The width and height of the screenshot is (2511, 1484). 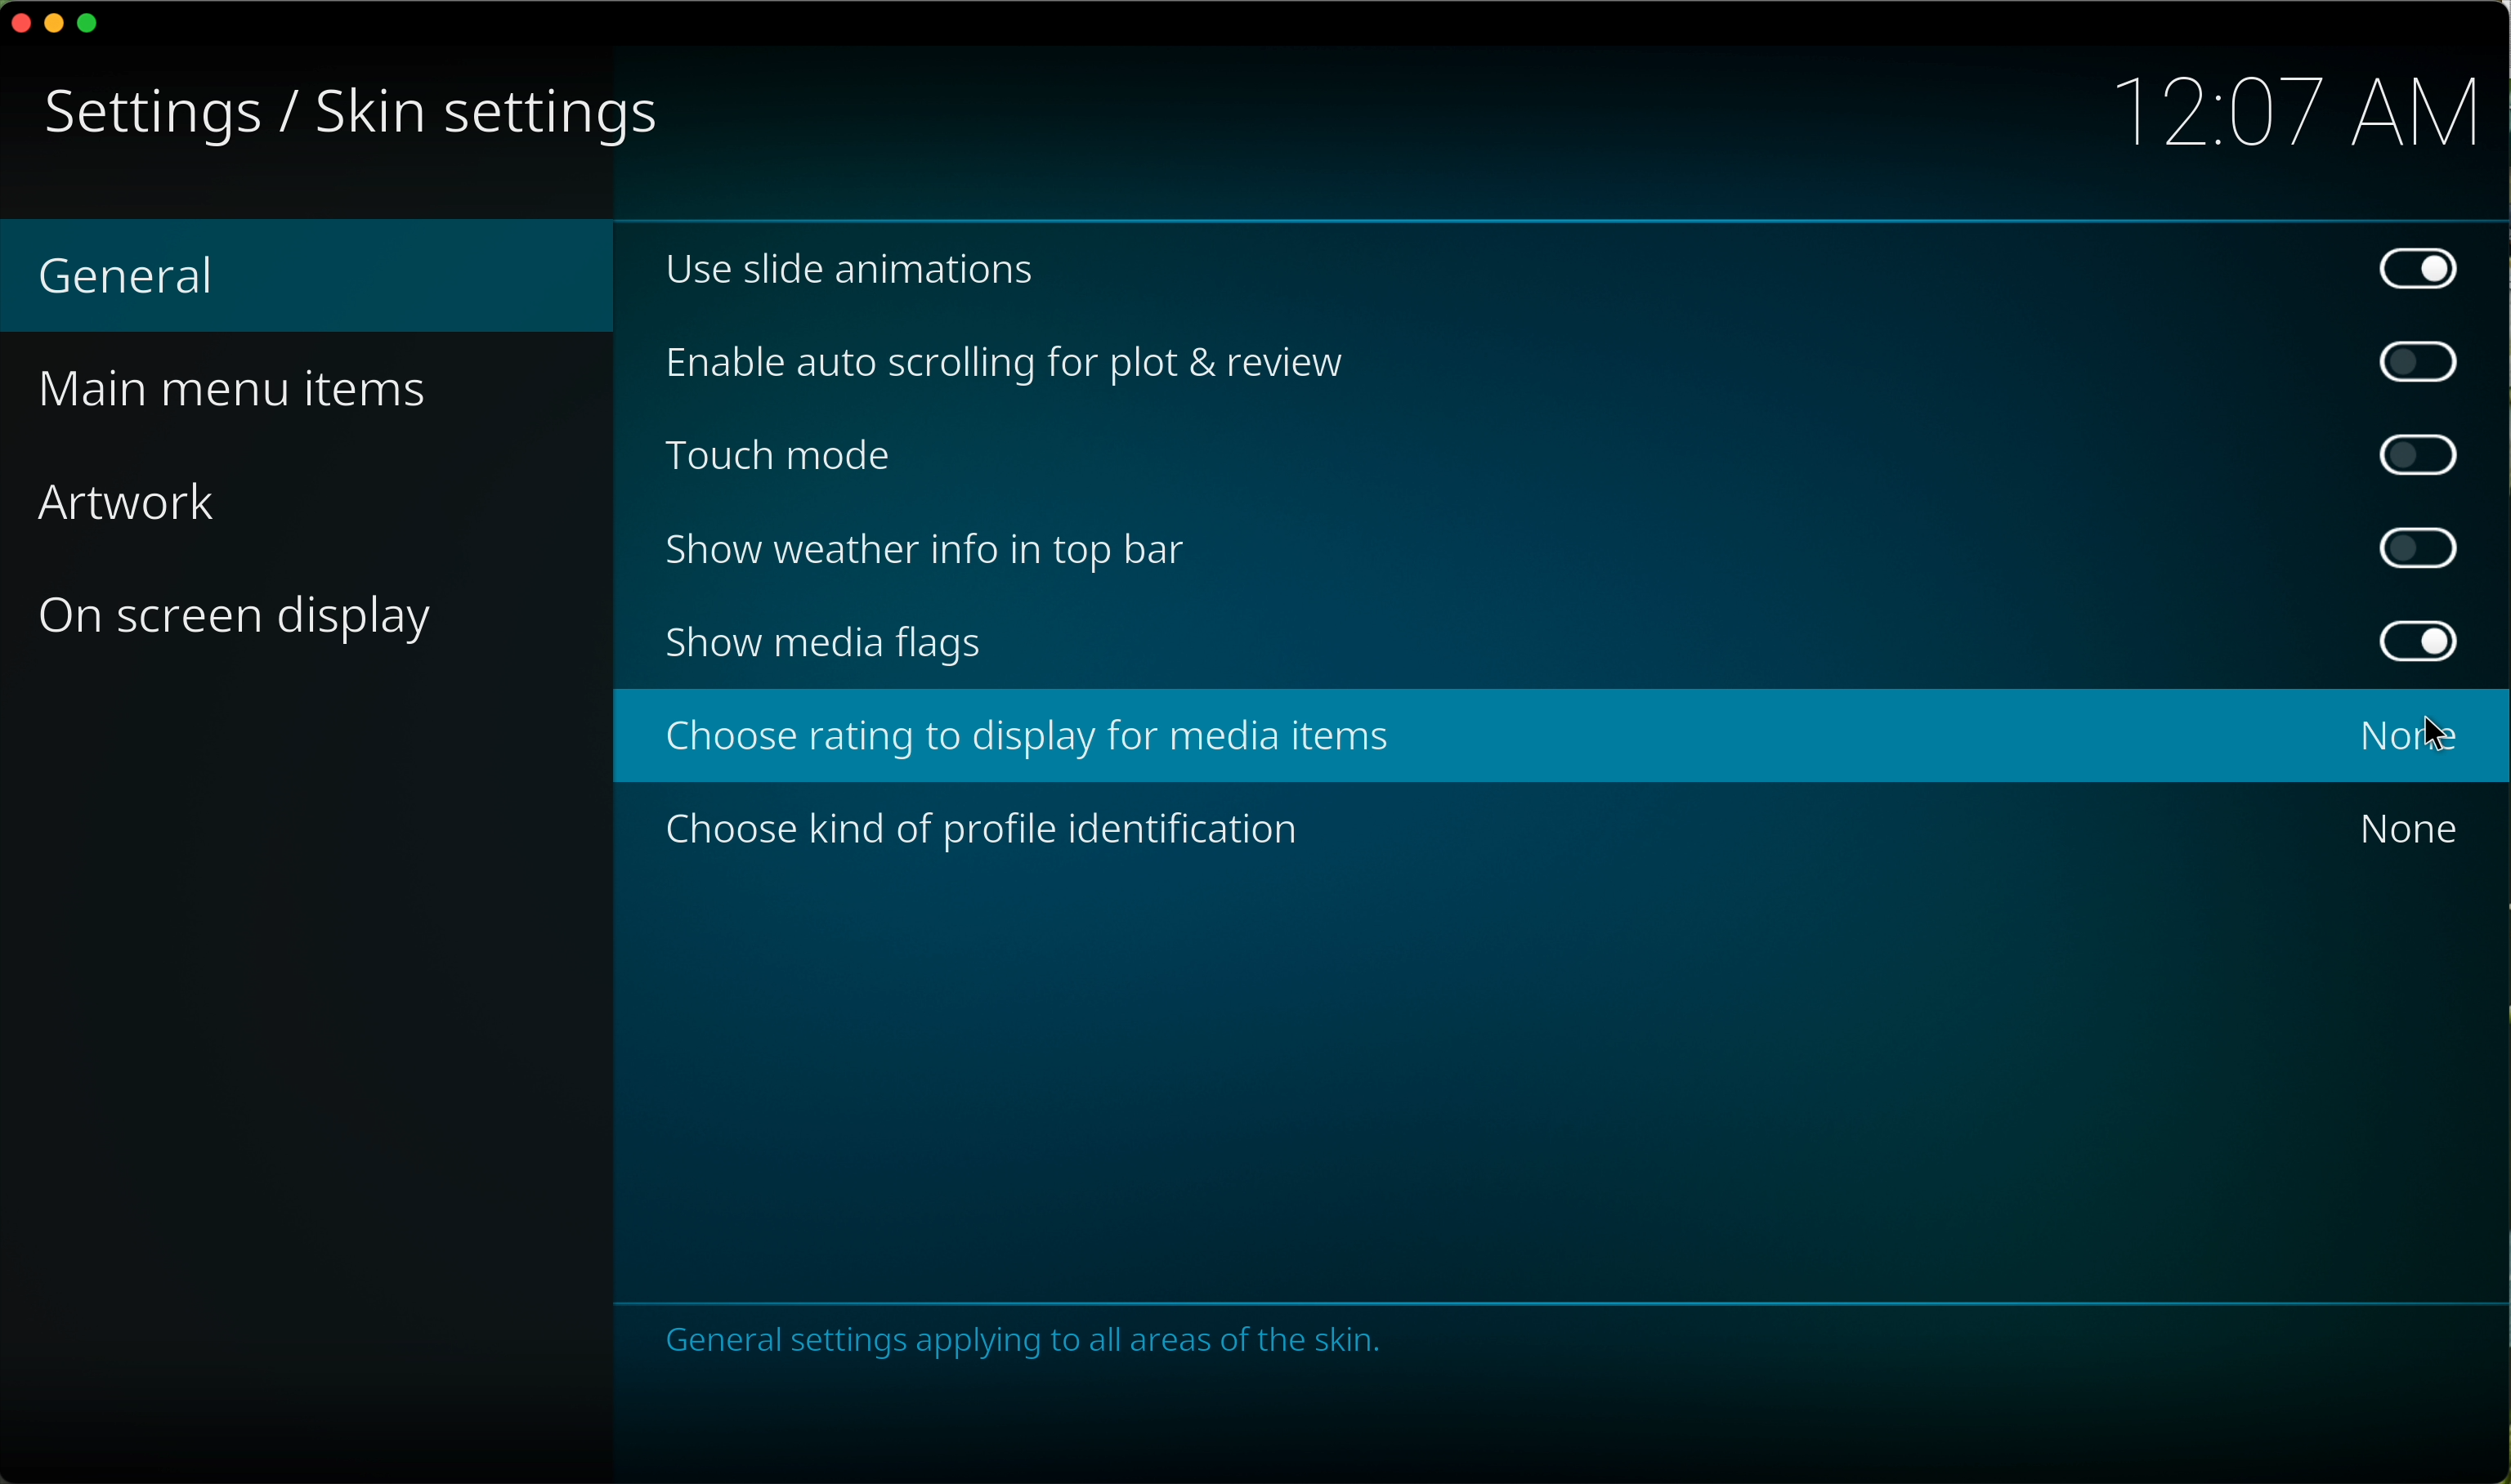 I want to click on maximize, so click(x=94, y=23).